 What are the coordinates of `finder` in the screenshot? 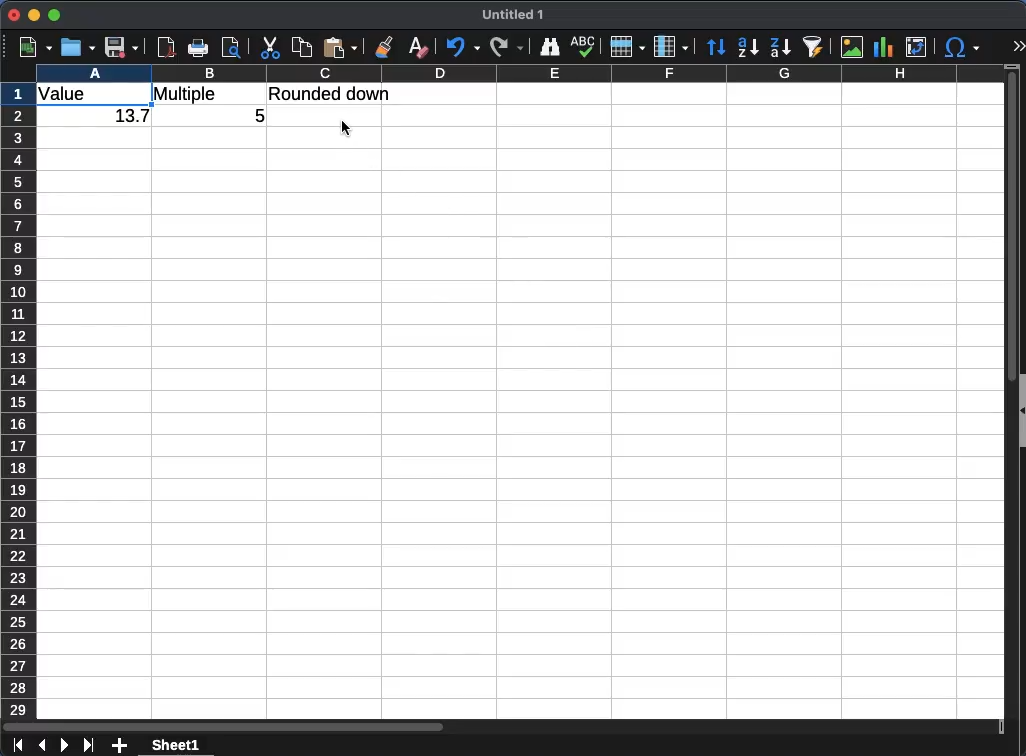 It's located at (550, 48).